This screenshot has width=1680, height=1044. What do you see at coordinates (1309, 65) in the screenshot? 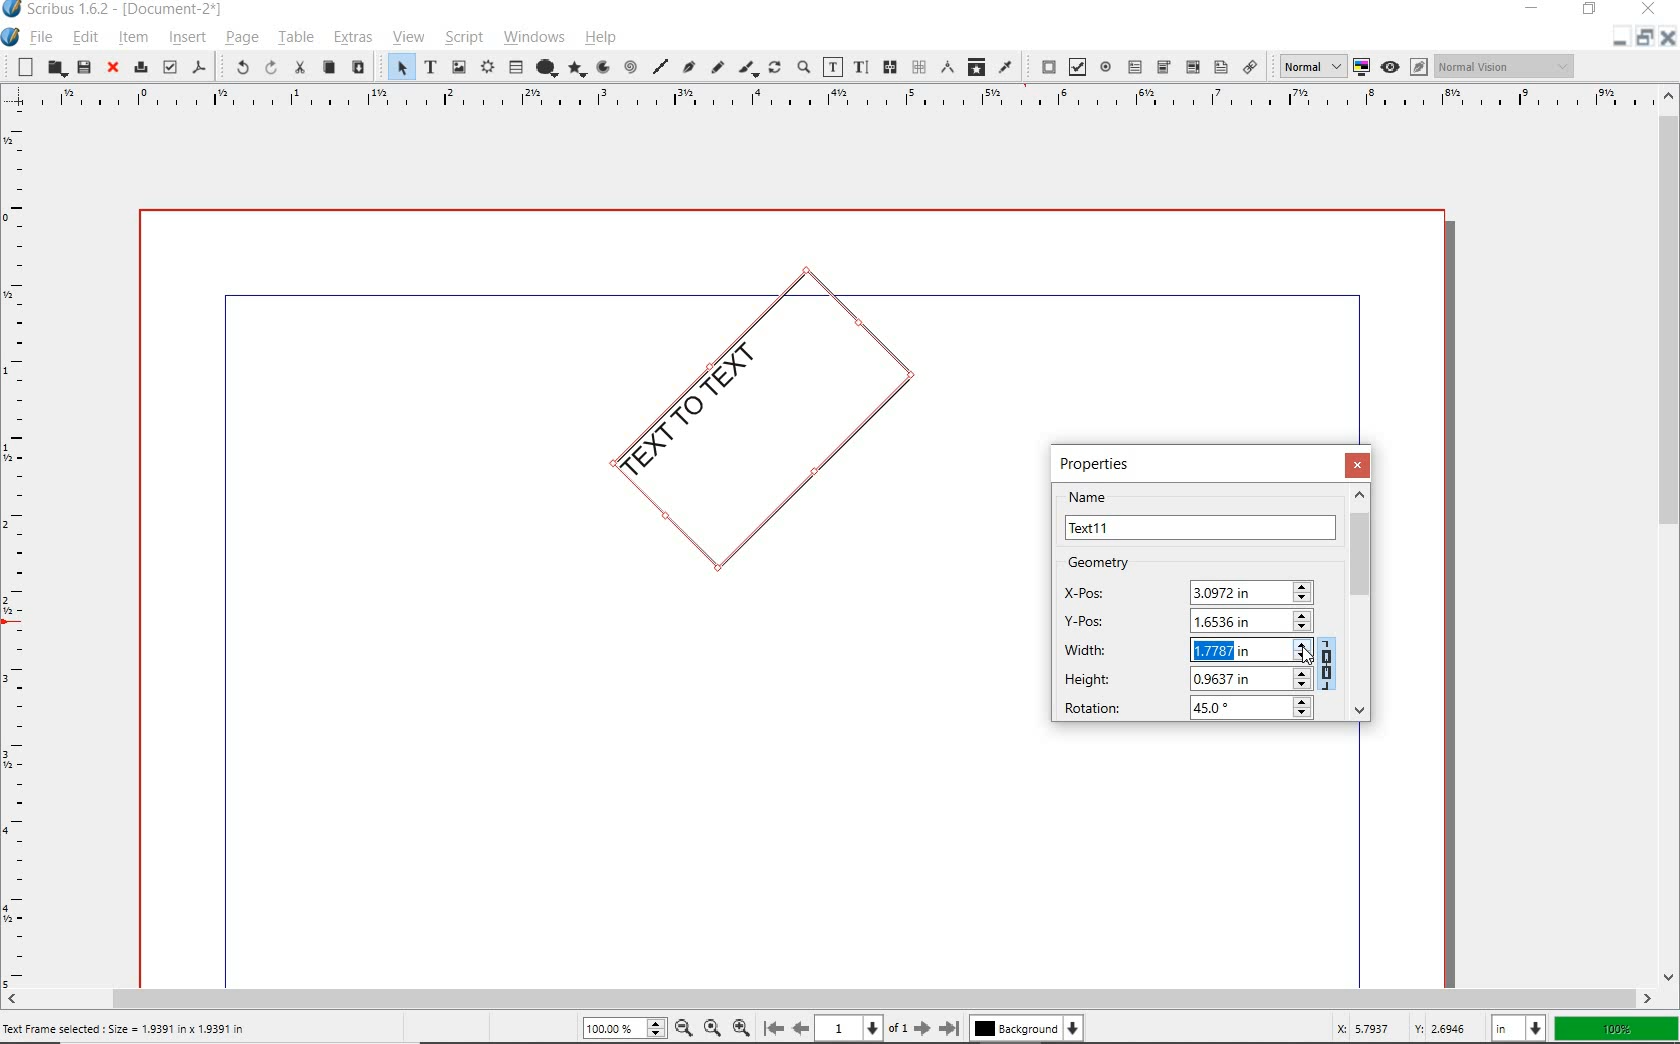
I see `select image preview quality` at bounding box center [1309, 65].